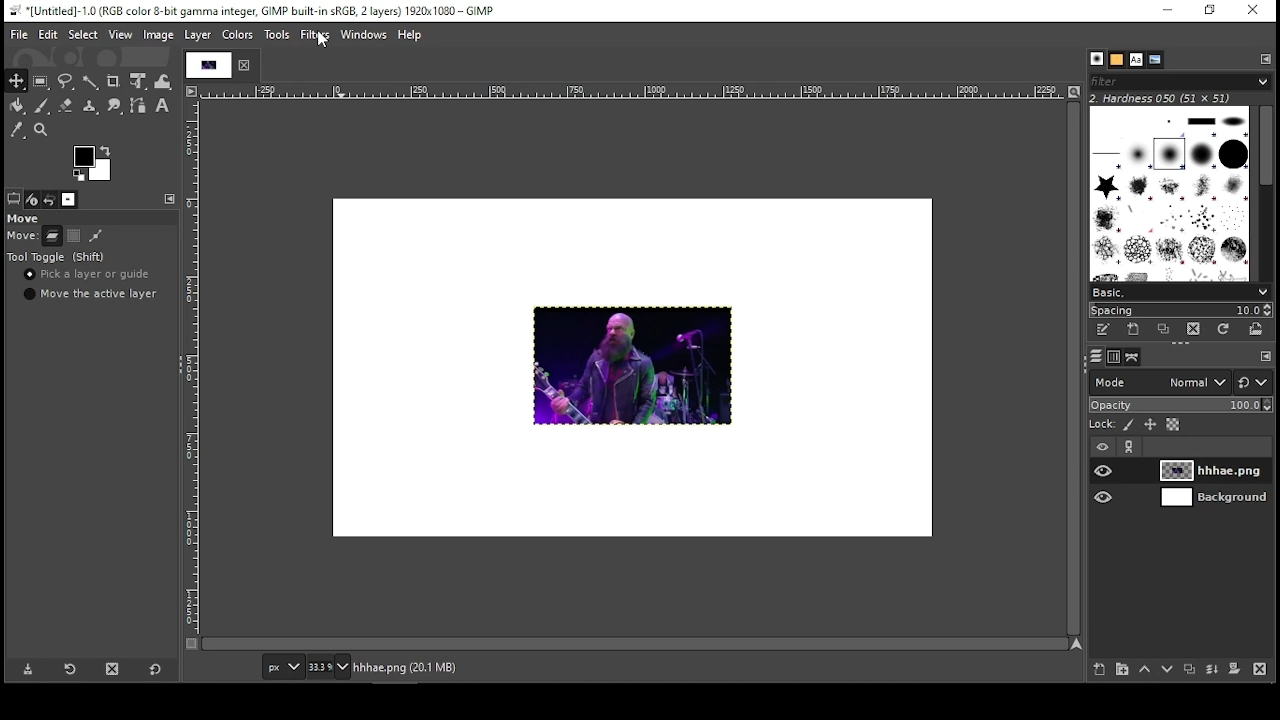 Image resolution: width=1280 pixels, height=720 pixels. I want to click on minimize, so click(1170, 11).